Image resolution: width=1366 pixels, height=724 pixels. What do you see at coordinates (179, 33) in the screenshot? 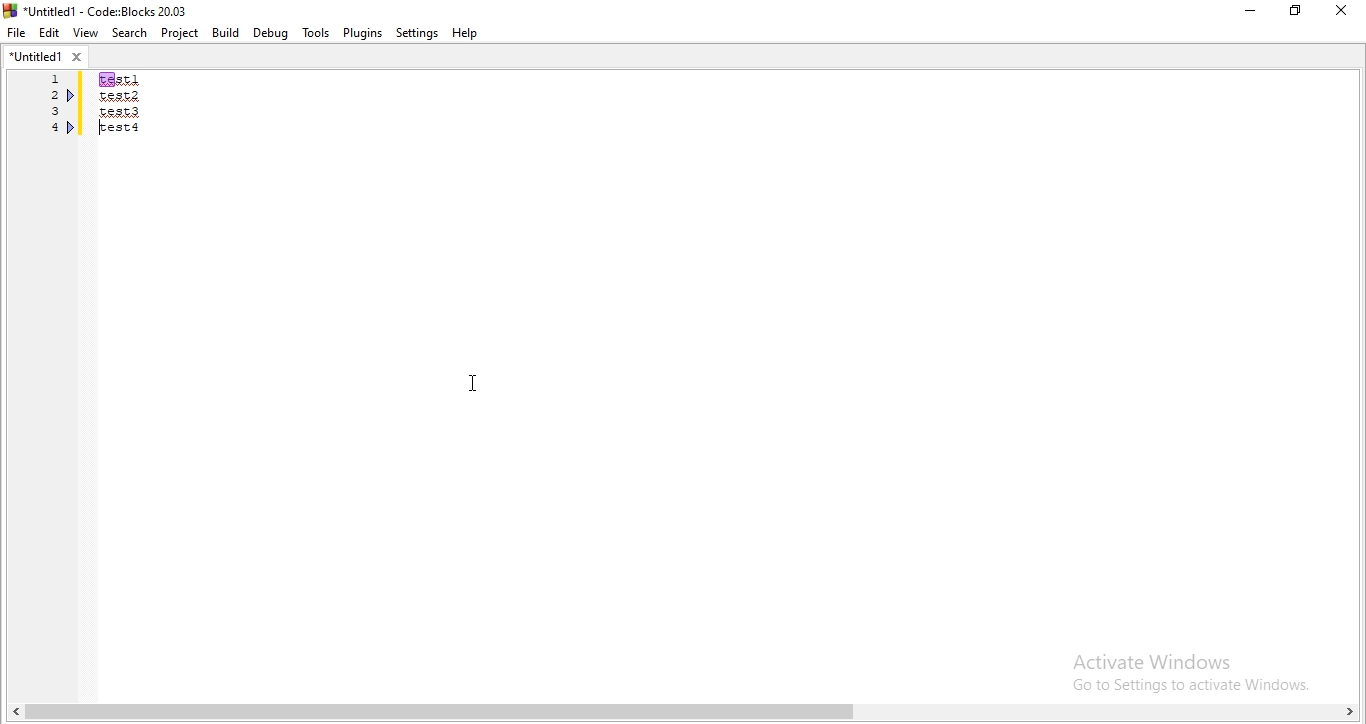
I see `Project ` at bounding box center [179, 33].